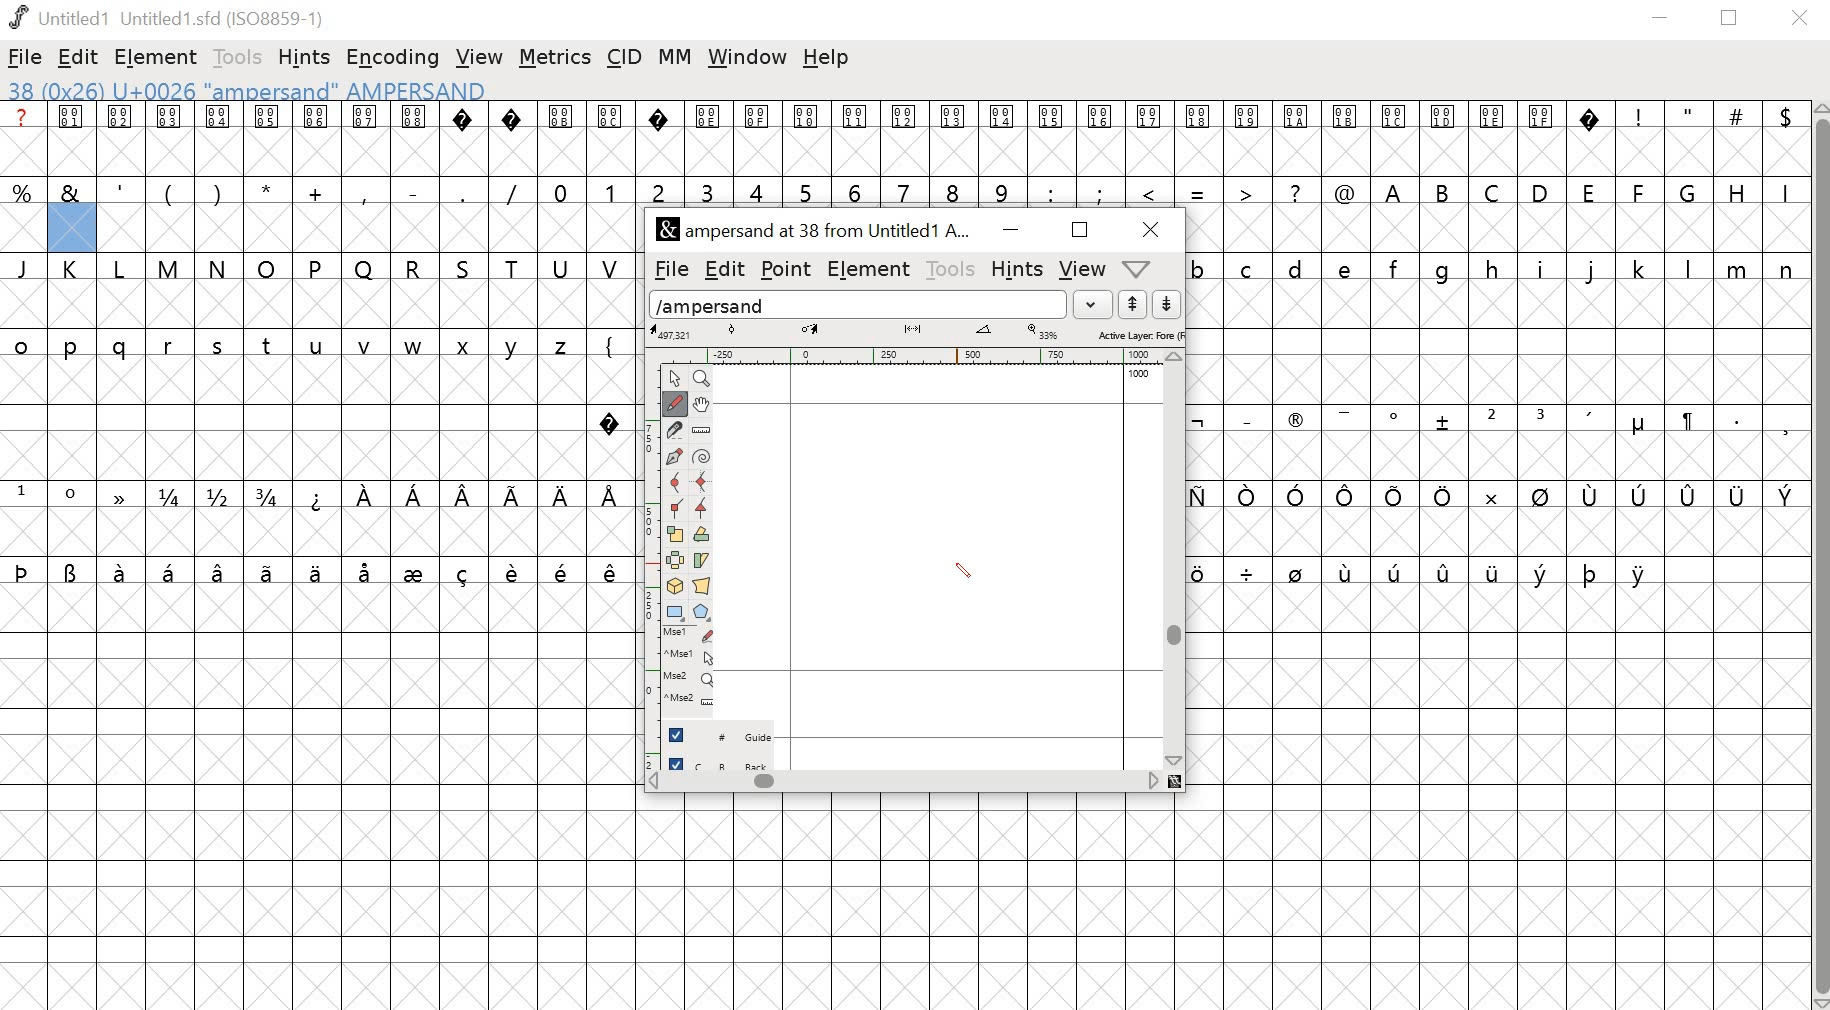 Image resolution: width=1830 pixels, height=1010 pixels. Describe the element at coordinates (675, 484) in the screenshot. I see `add a curve point` at that location.